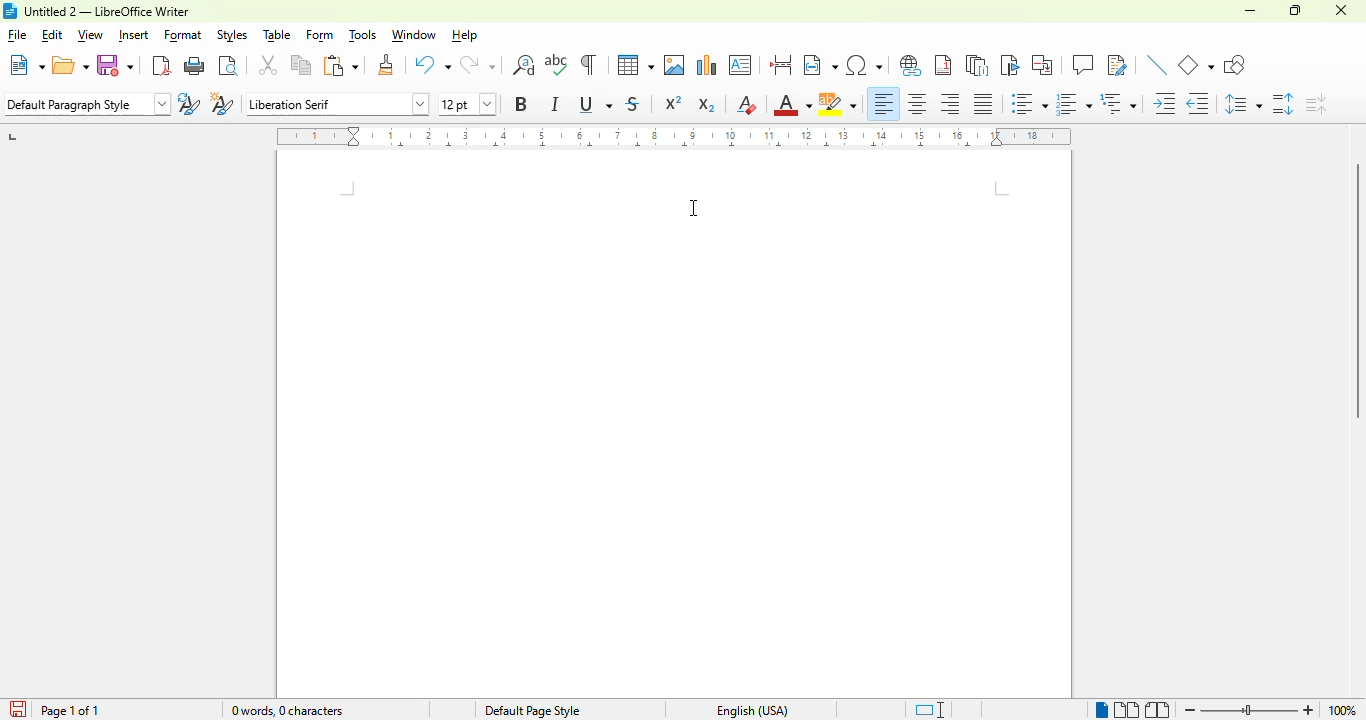  Describe the element at coordinates (1073, 104) in the screenshot. I see `toggle ordered list` at that location.